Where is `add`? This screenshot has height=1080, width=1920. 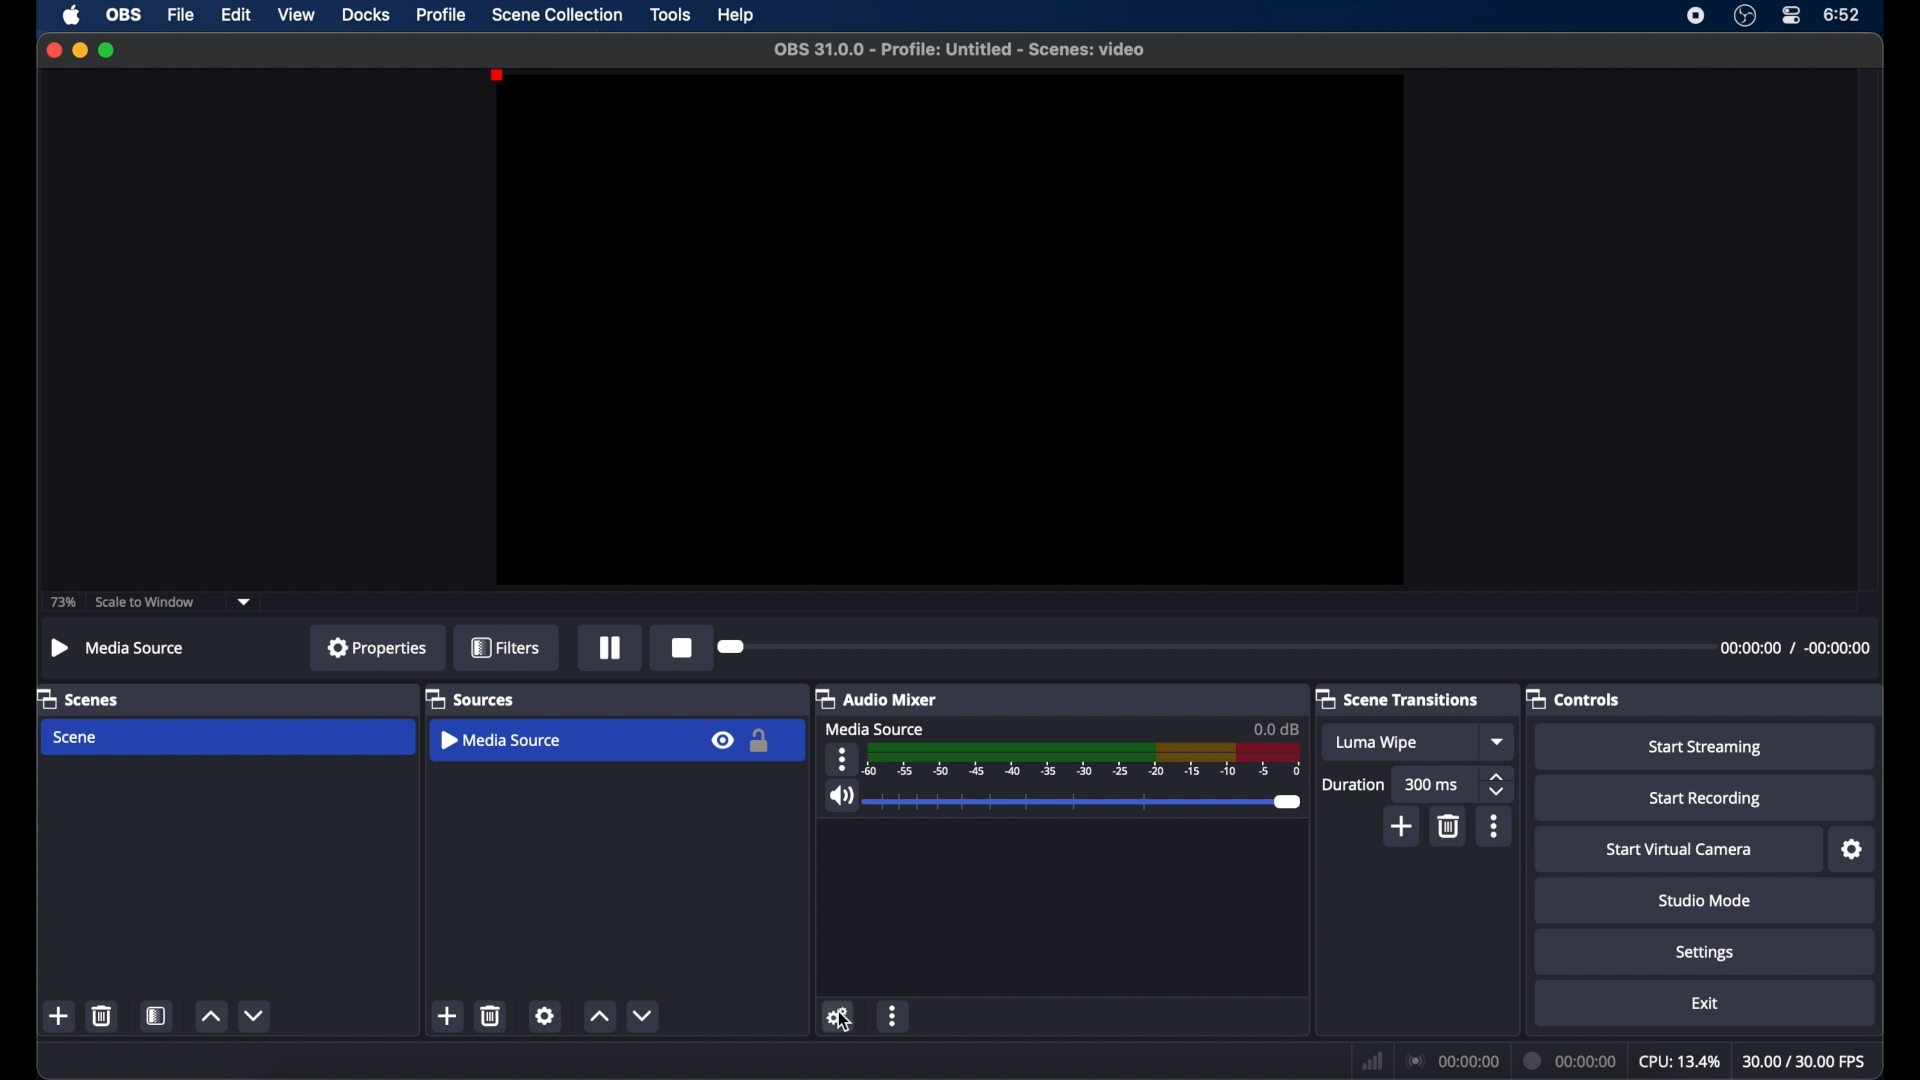
add is located at coordinates (60, 1015).